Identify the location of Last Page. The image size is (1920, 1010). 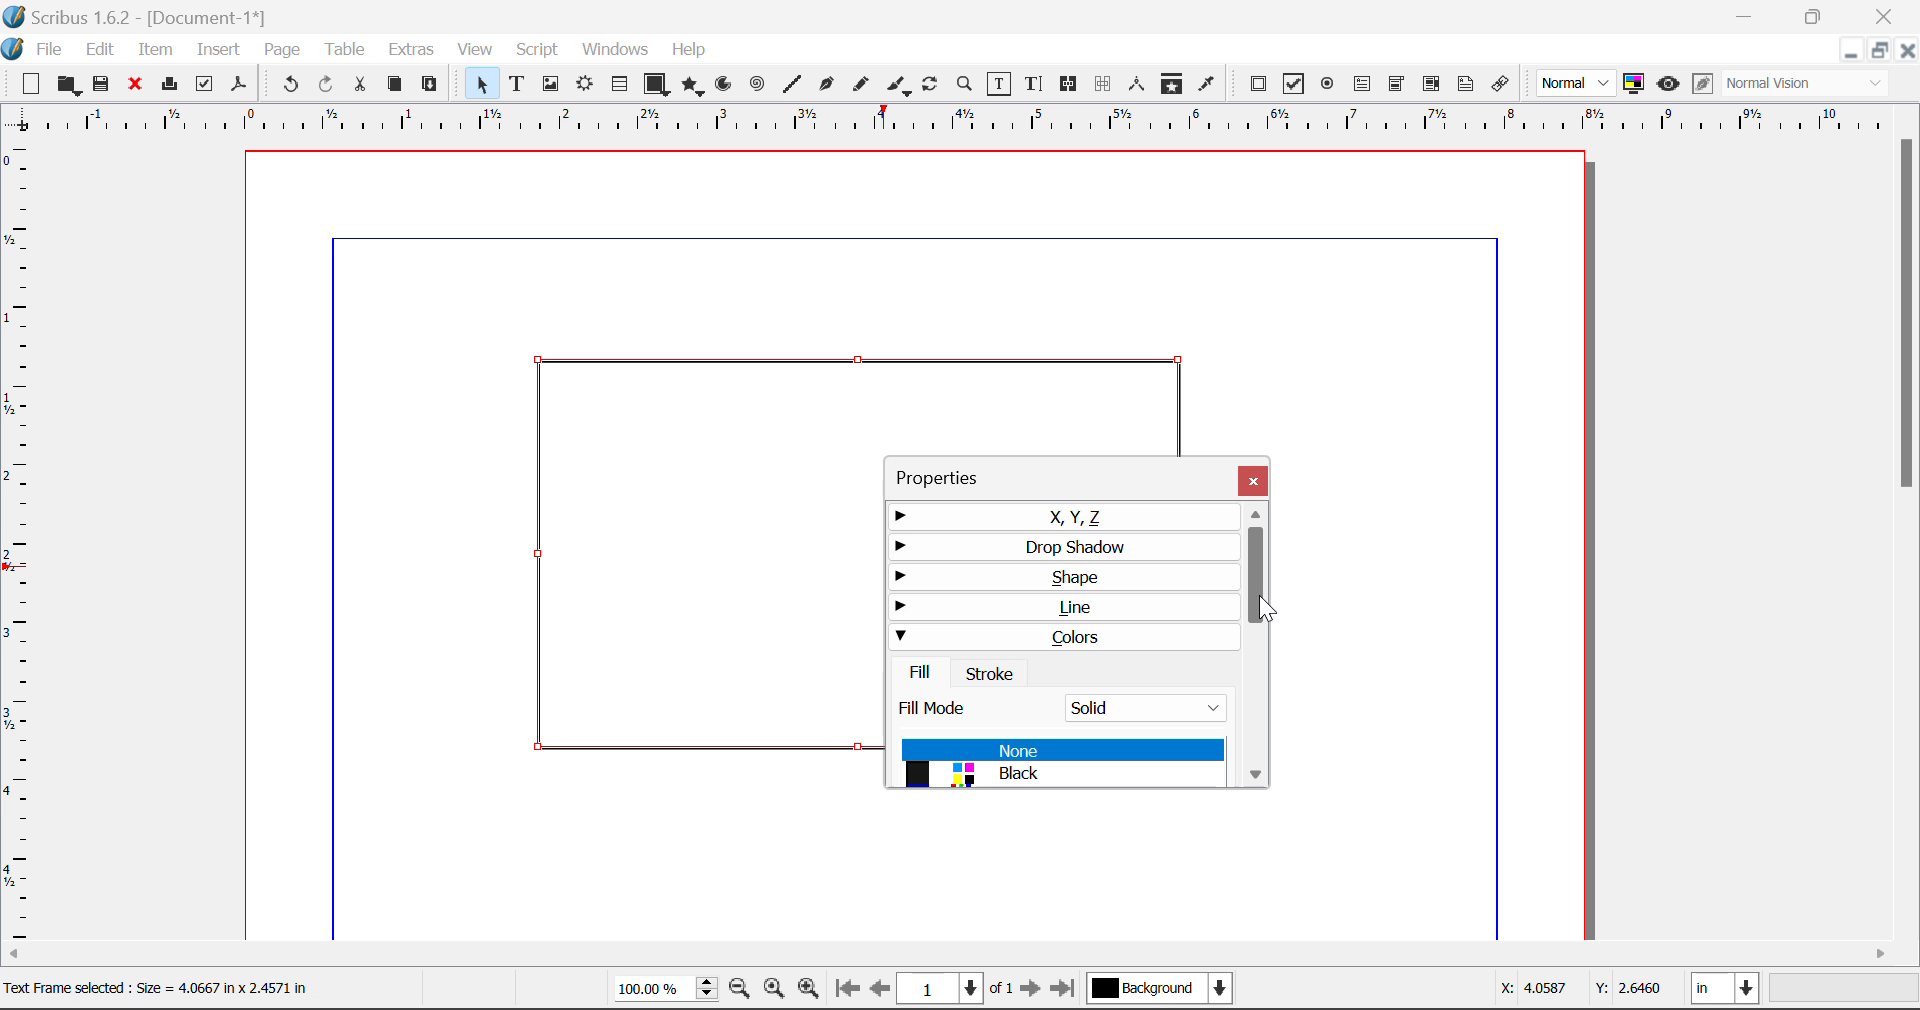
(1066, 991).